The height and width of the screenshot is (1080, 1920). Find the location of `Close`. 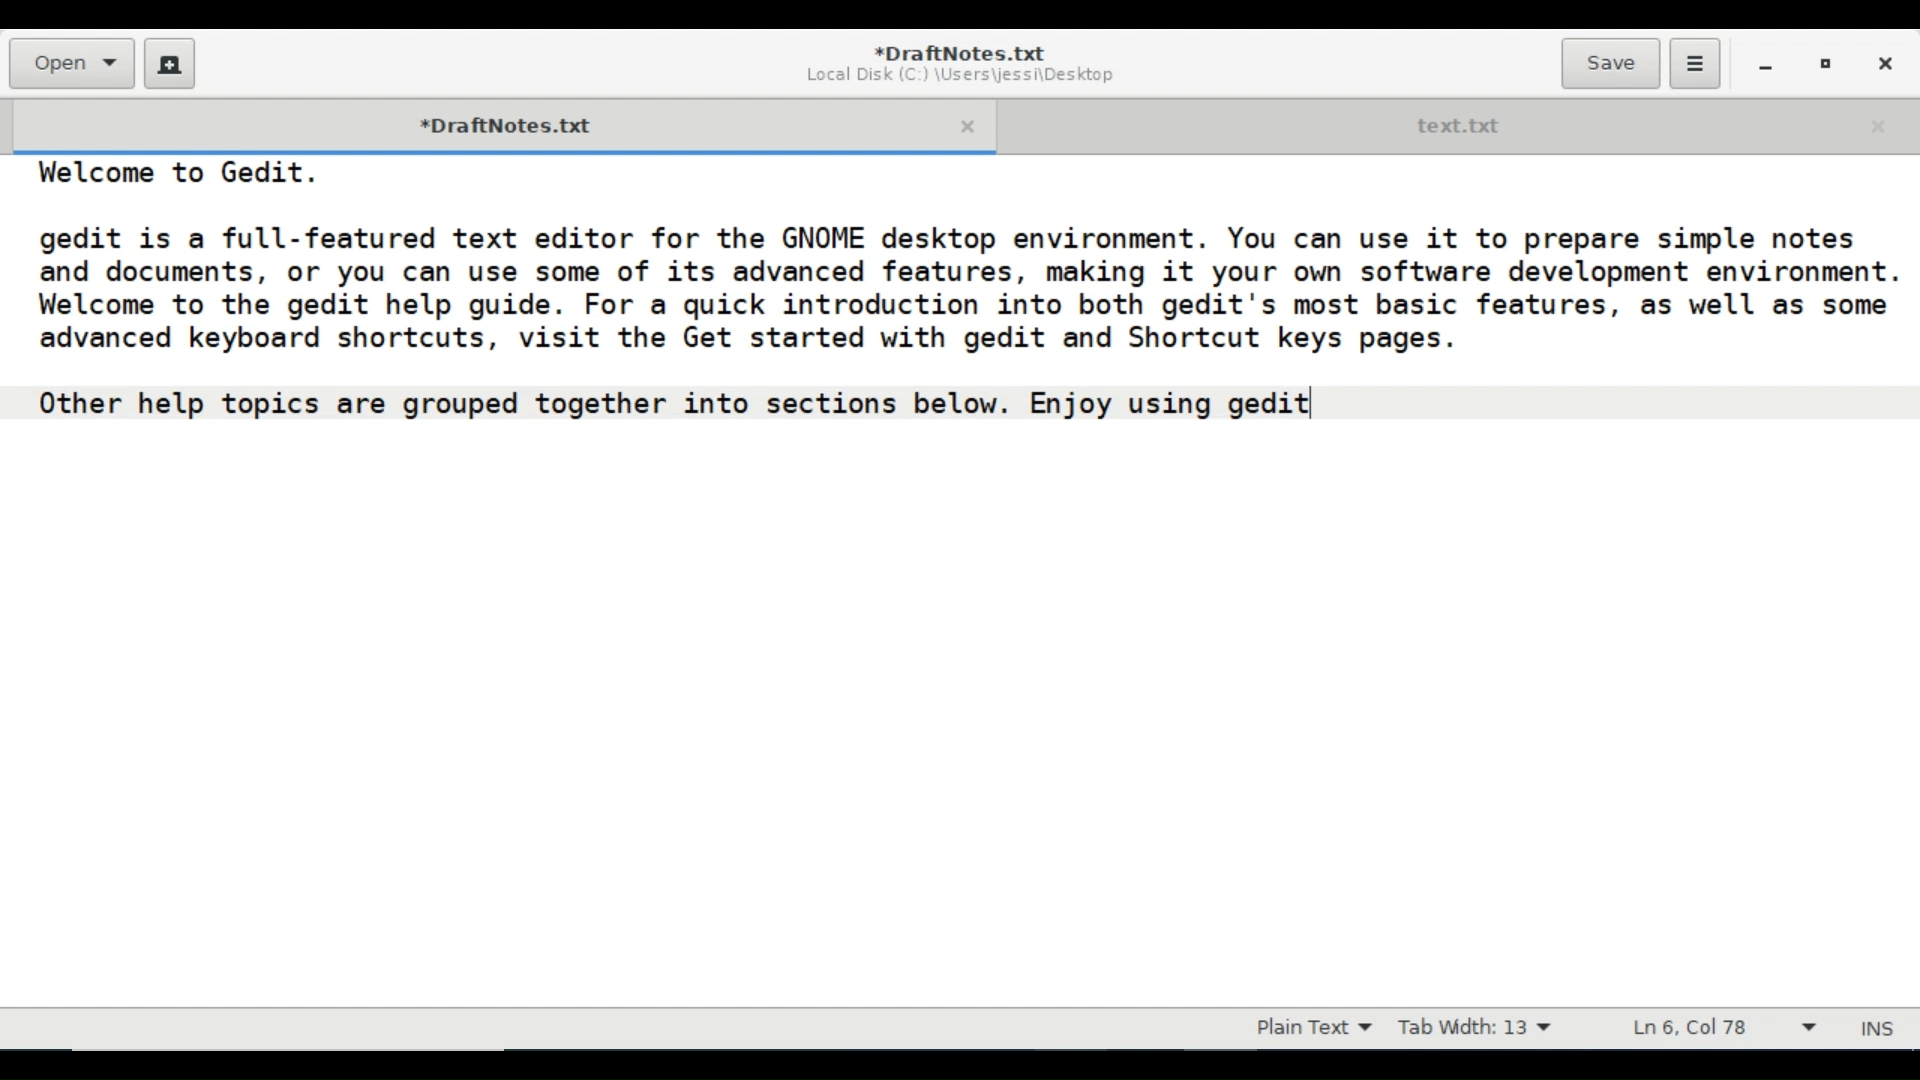

Close is located at coordinates (1883, 61).